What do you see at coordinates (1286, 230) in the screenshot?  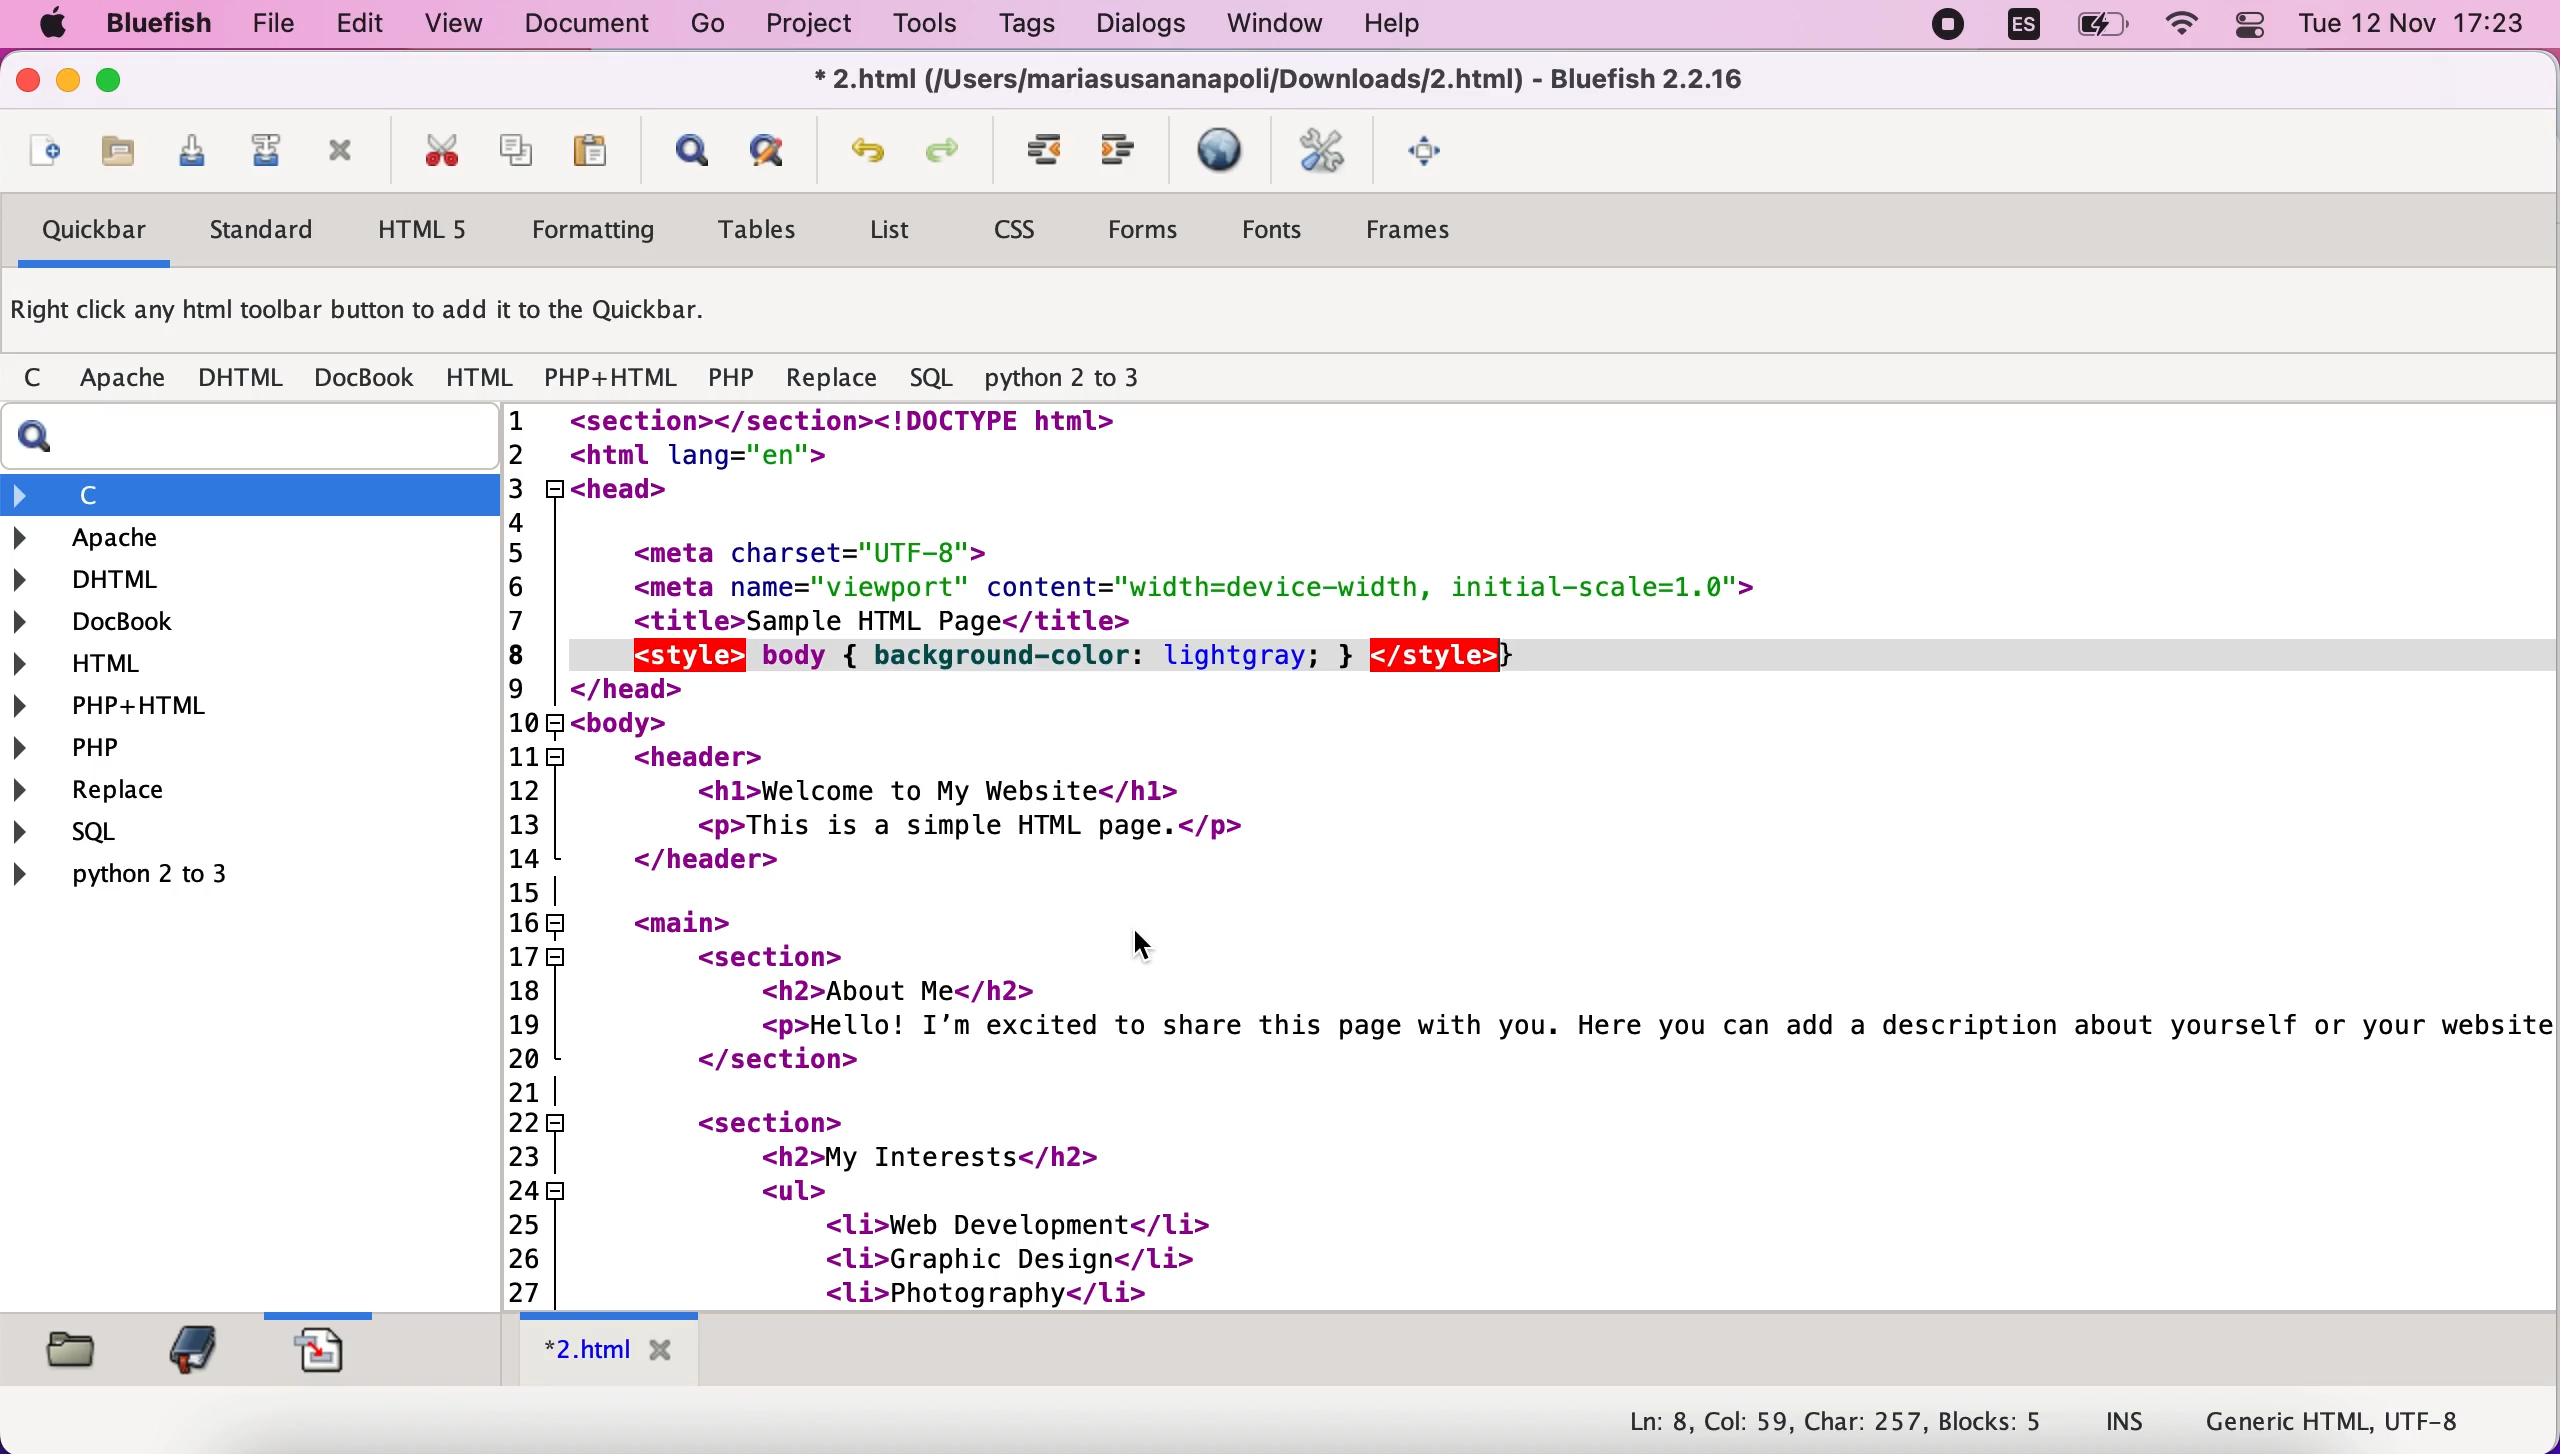 I see `fonts` at bounding box center [1286, 230].